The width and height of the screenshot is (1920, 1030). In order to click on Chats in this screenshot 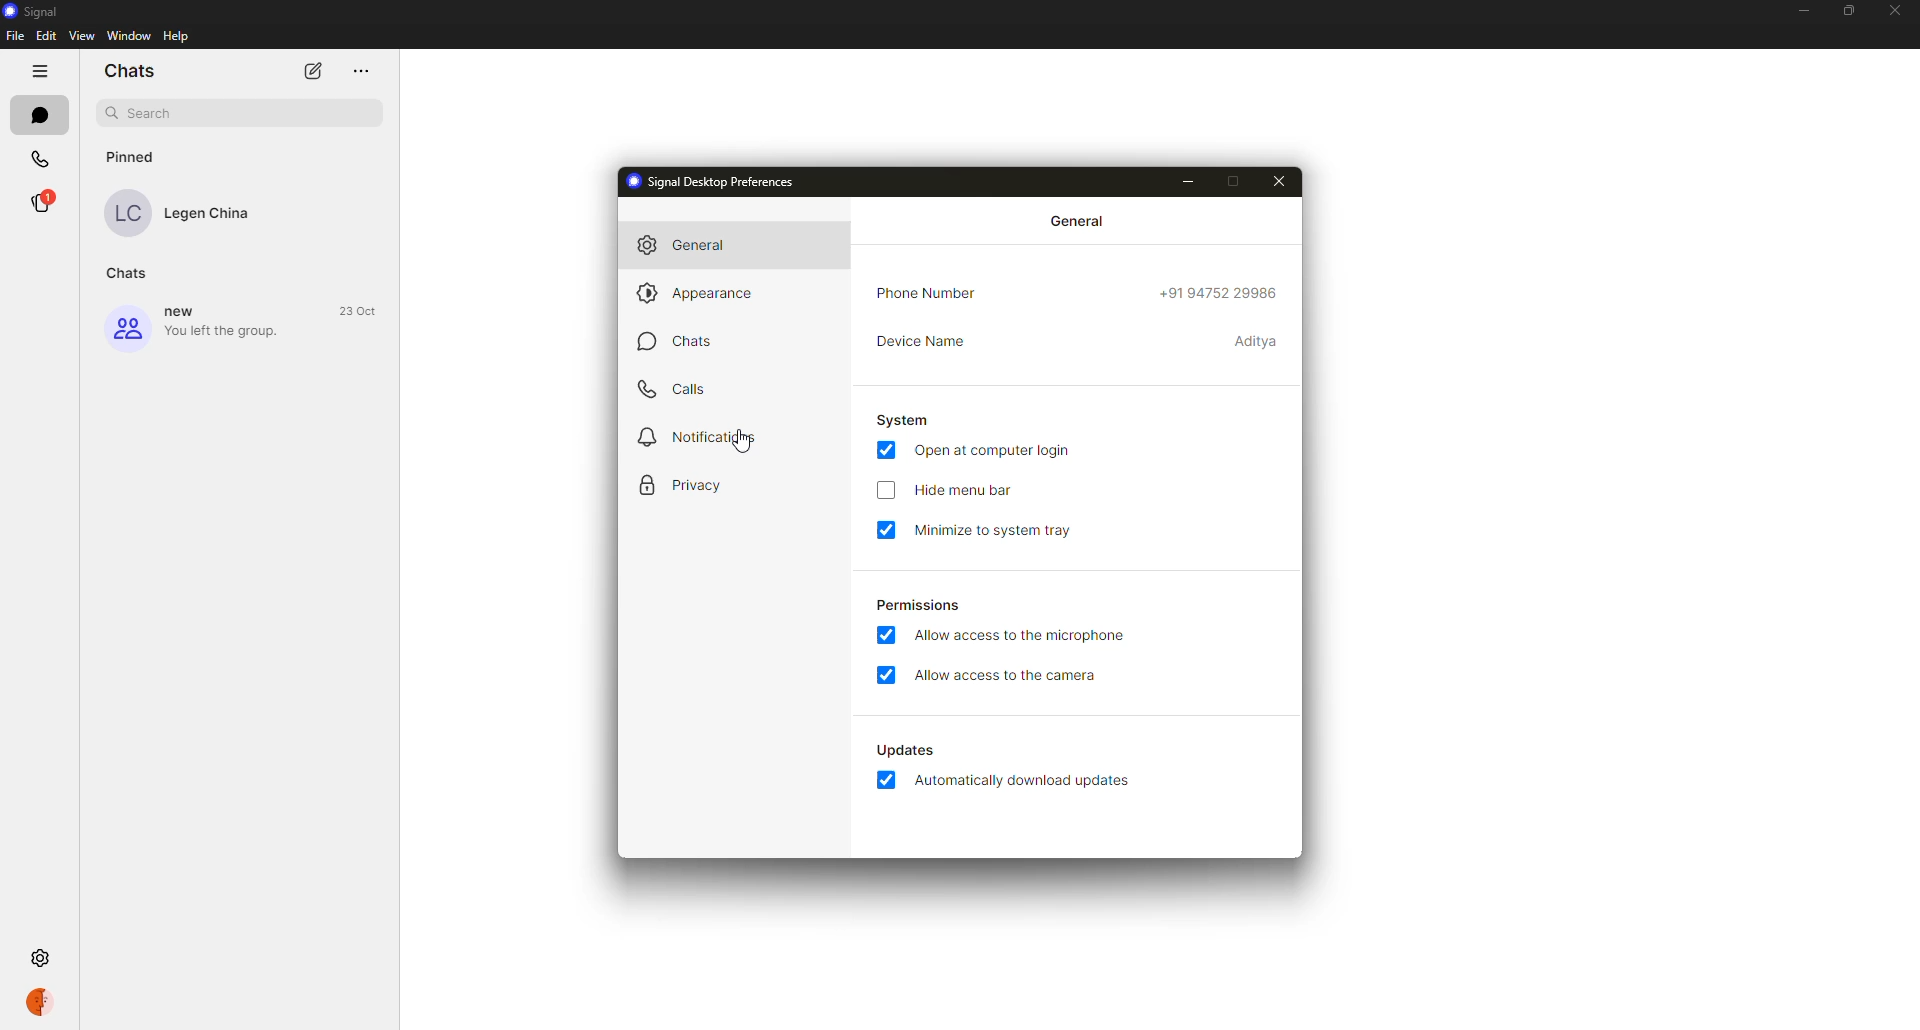, I will do `click(129, 273)`.